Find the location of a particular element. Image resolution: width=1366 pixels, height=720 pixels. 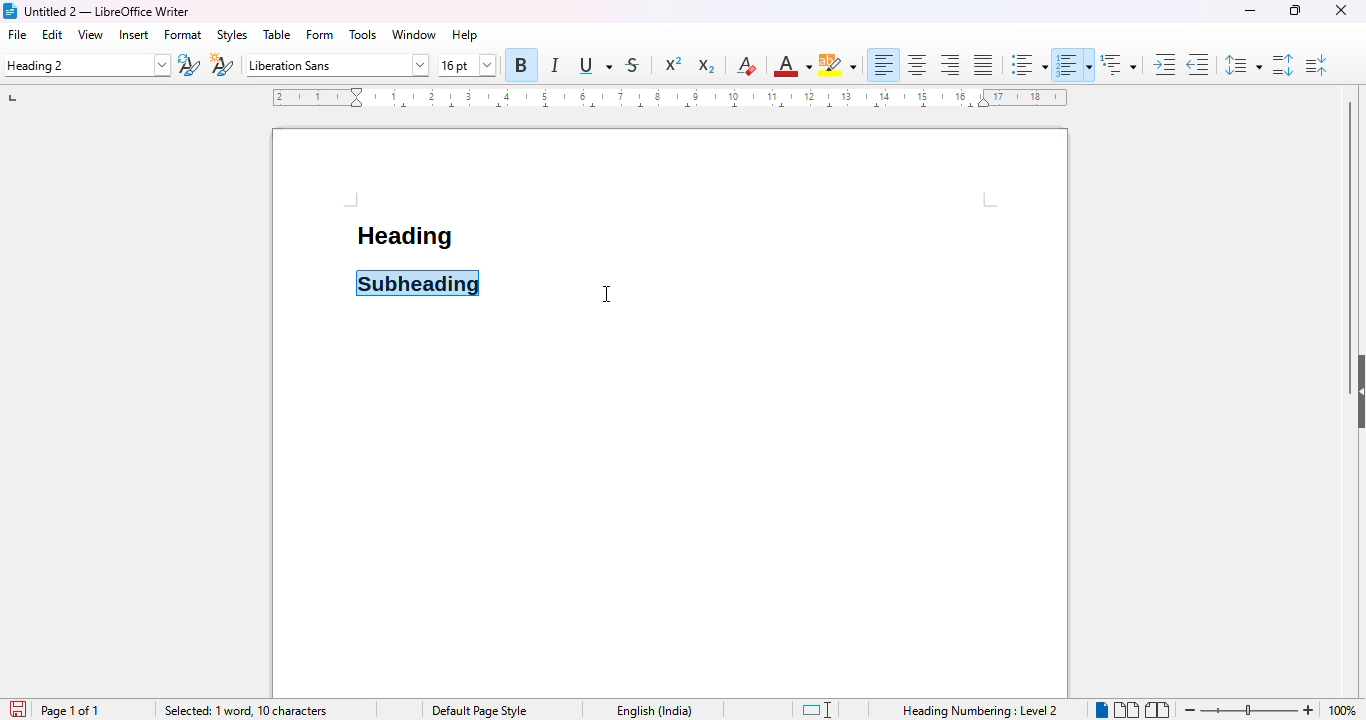

text language is located at coordinates (655, 710).